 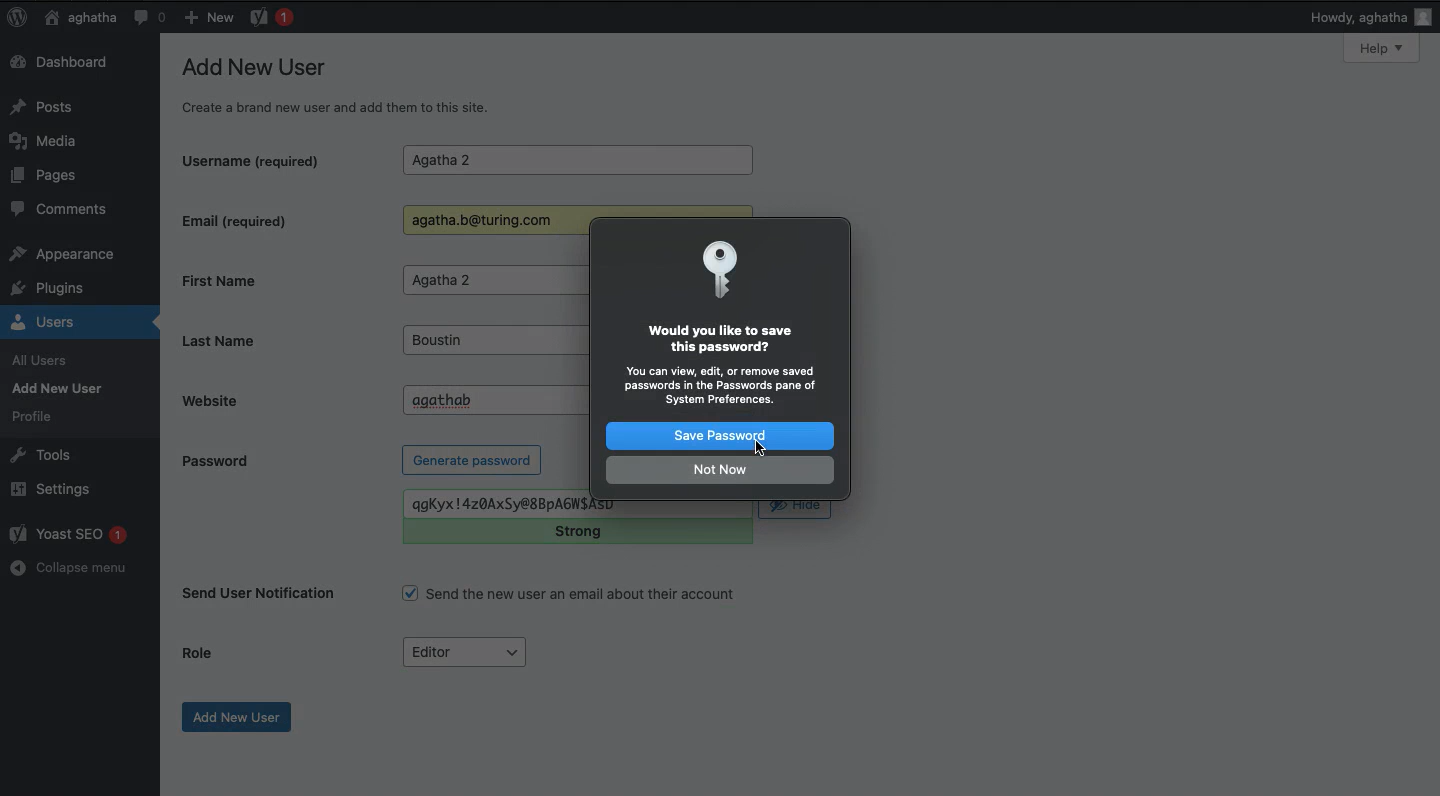 I want to click on Howdy, aghatha, so click(x=1371, y=17).